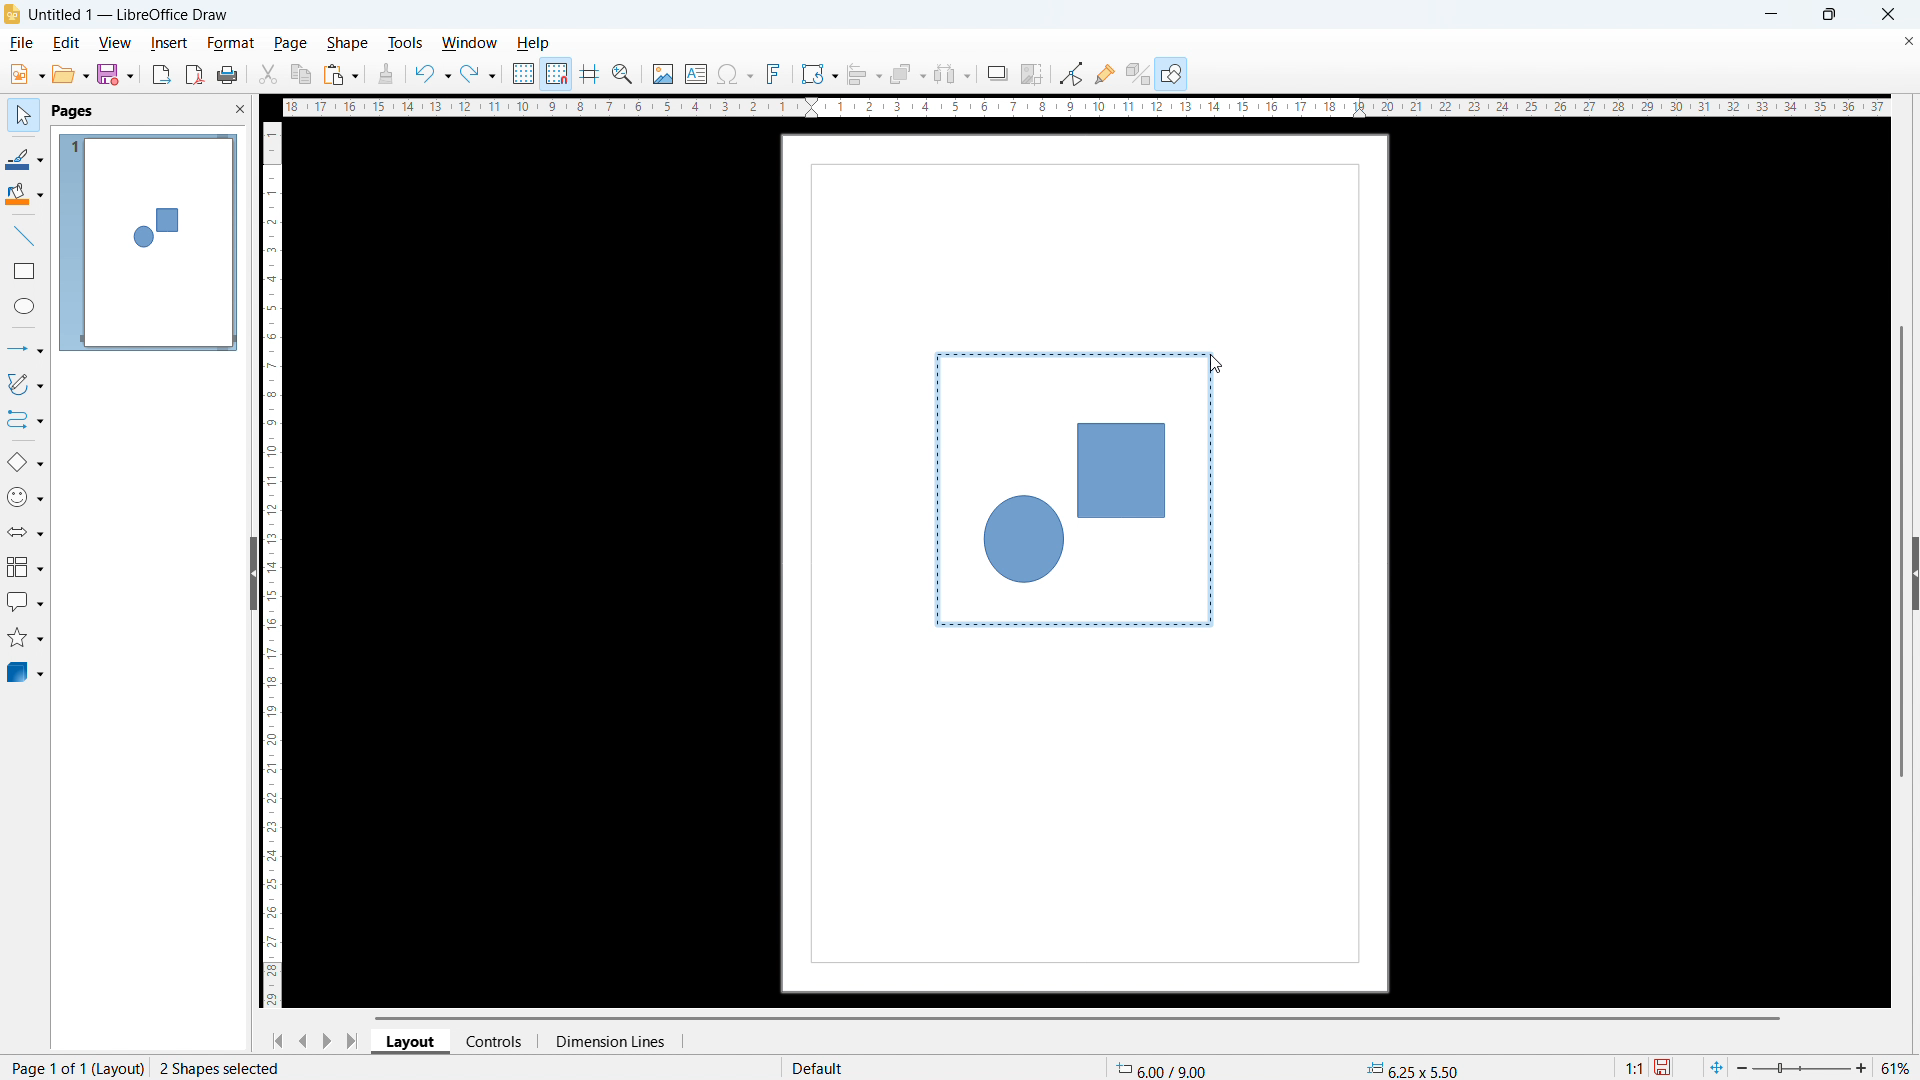  Describe the element at coordinates (29, 349) in the screenshot. I see `lines & arrows` at that location.